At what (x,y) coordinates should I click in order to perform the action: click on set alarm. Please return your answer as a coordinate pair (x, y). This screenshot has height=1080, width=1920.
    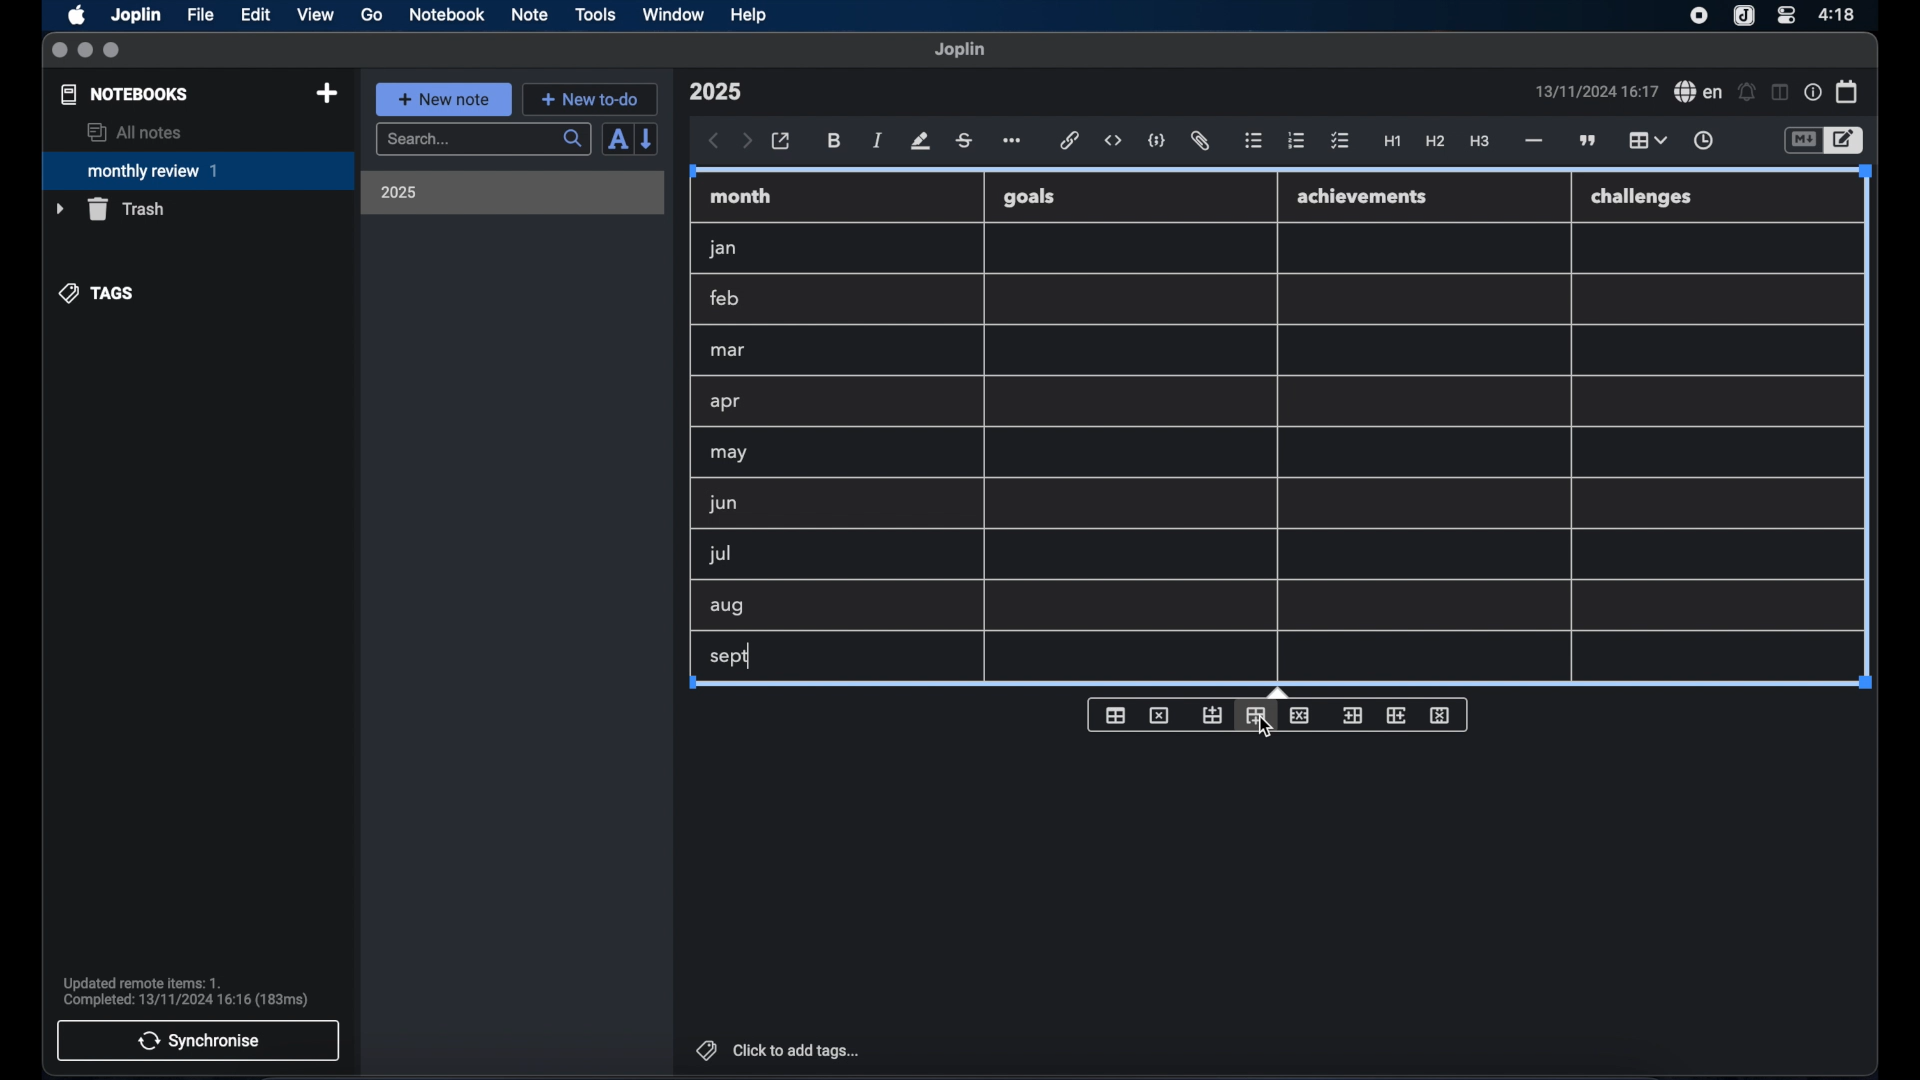
    Looking at the image, I should click on (1747, 93).